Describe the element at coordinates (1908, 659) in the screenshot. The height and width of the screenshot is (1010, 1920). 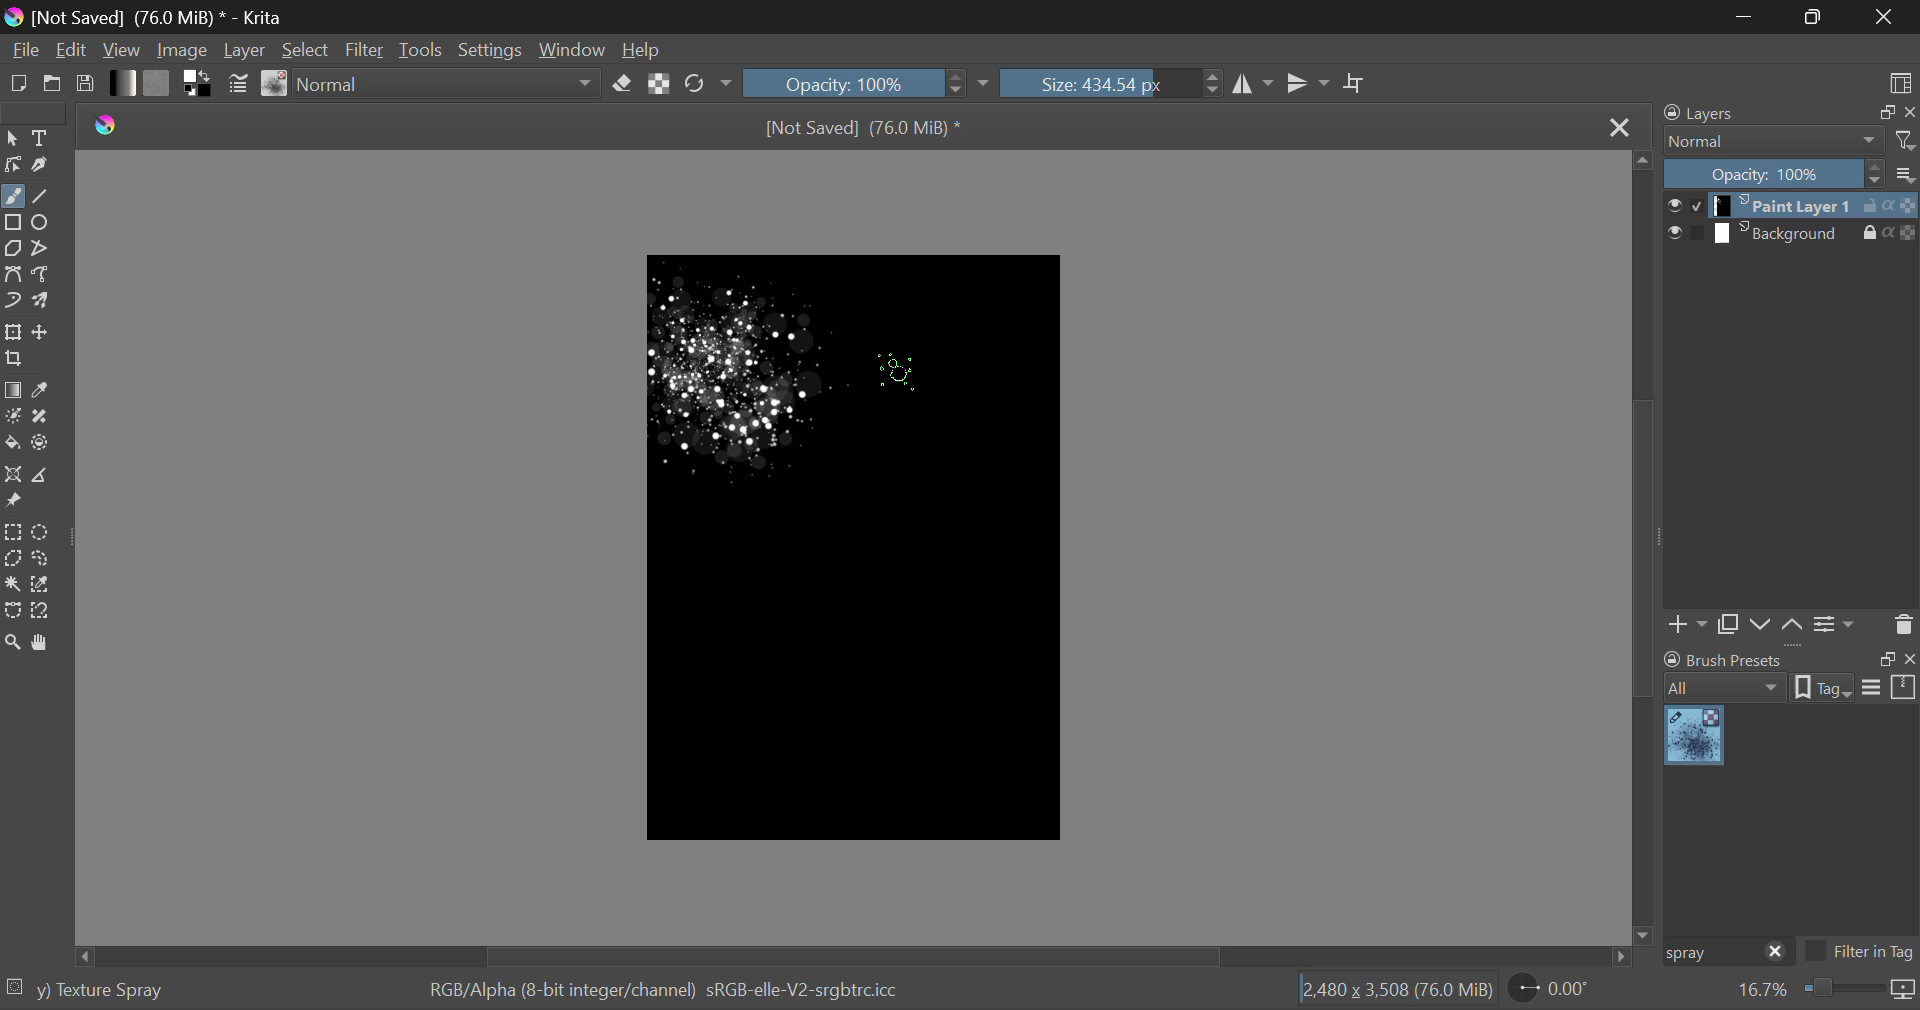
I see `close` at that location.